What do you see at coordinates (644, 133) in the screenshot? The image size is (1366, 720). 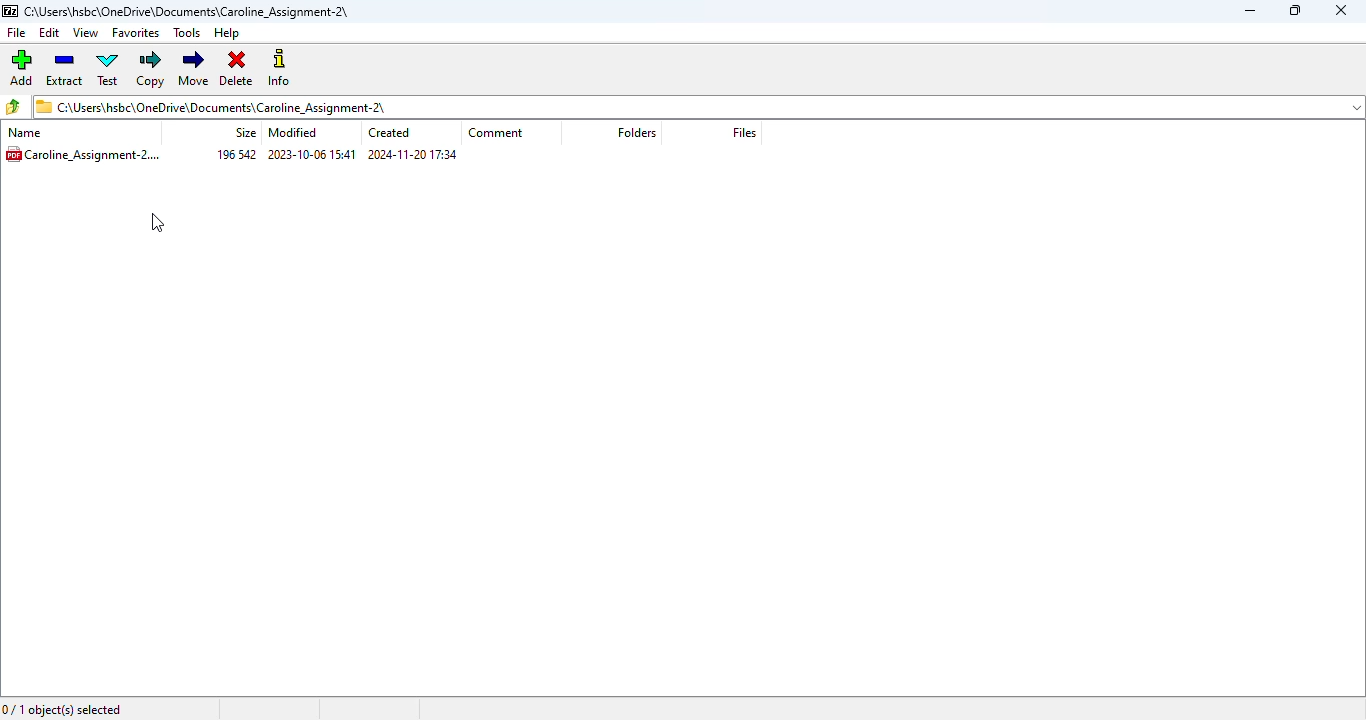 I see `Folders` at bounding box center [644, 133].